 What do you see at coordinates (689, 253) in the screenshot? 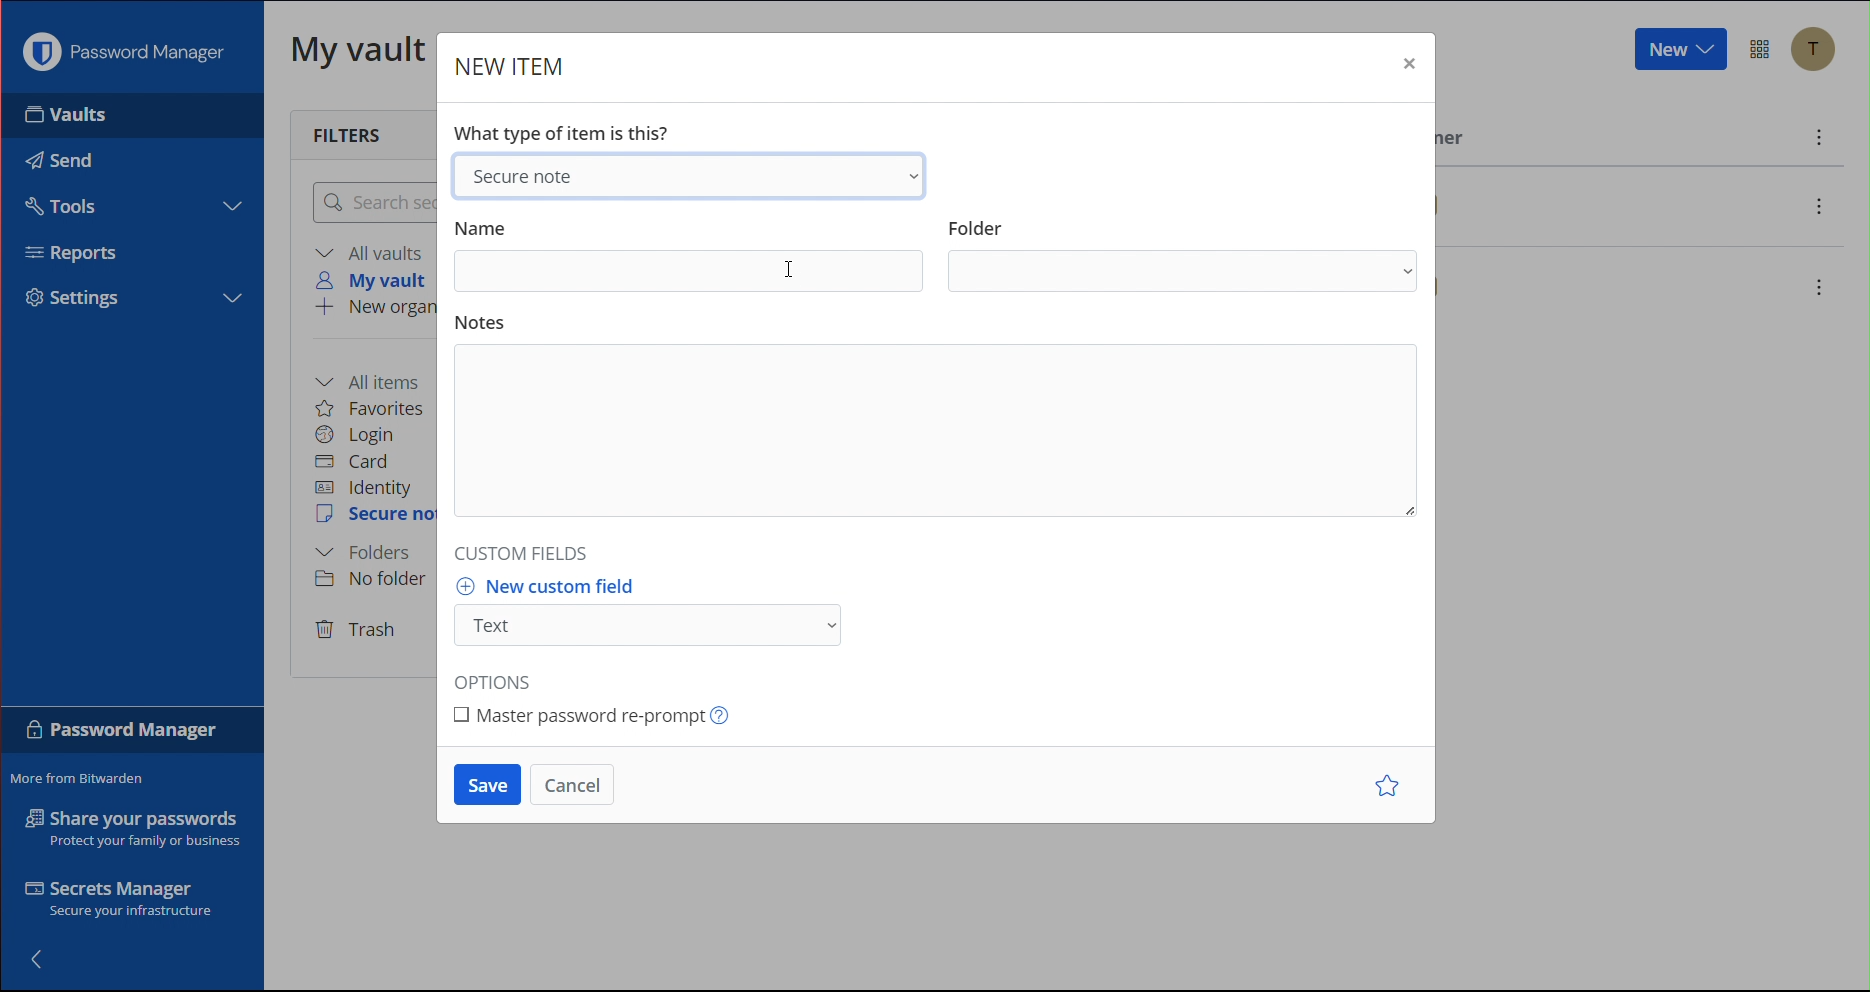
I see `Name` at bounding box center [689, 253].